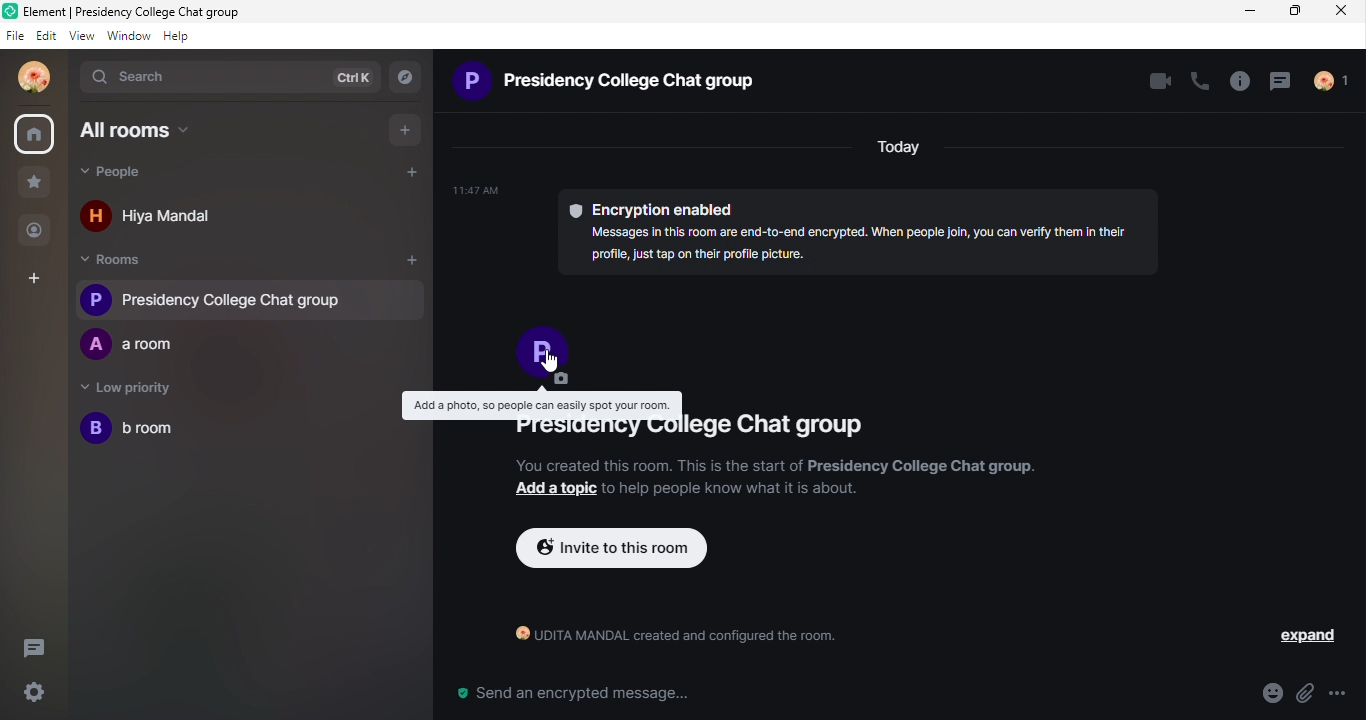 The image size is (1366, 720). Describe the element at coordinates (350, 79) in the screenshot. I see `CTRL K` at that location.